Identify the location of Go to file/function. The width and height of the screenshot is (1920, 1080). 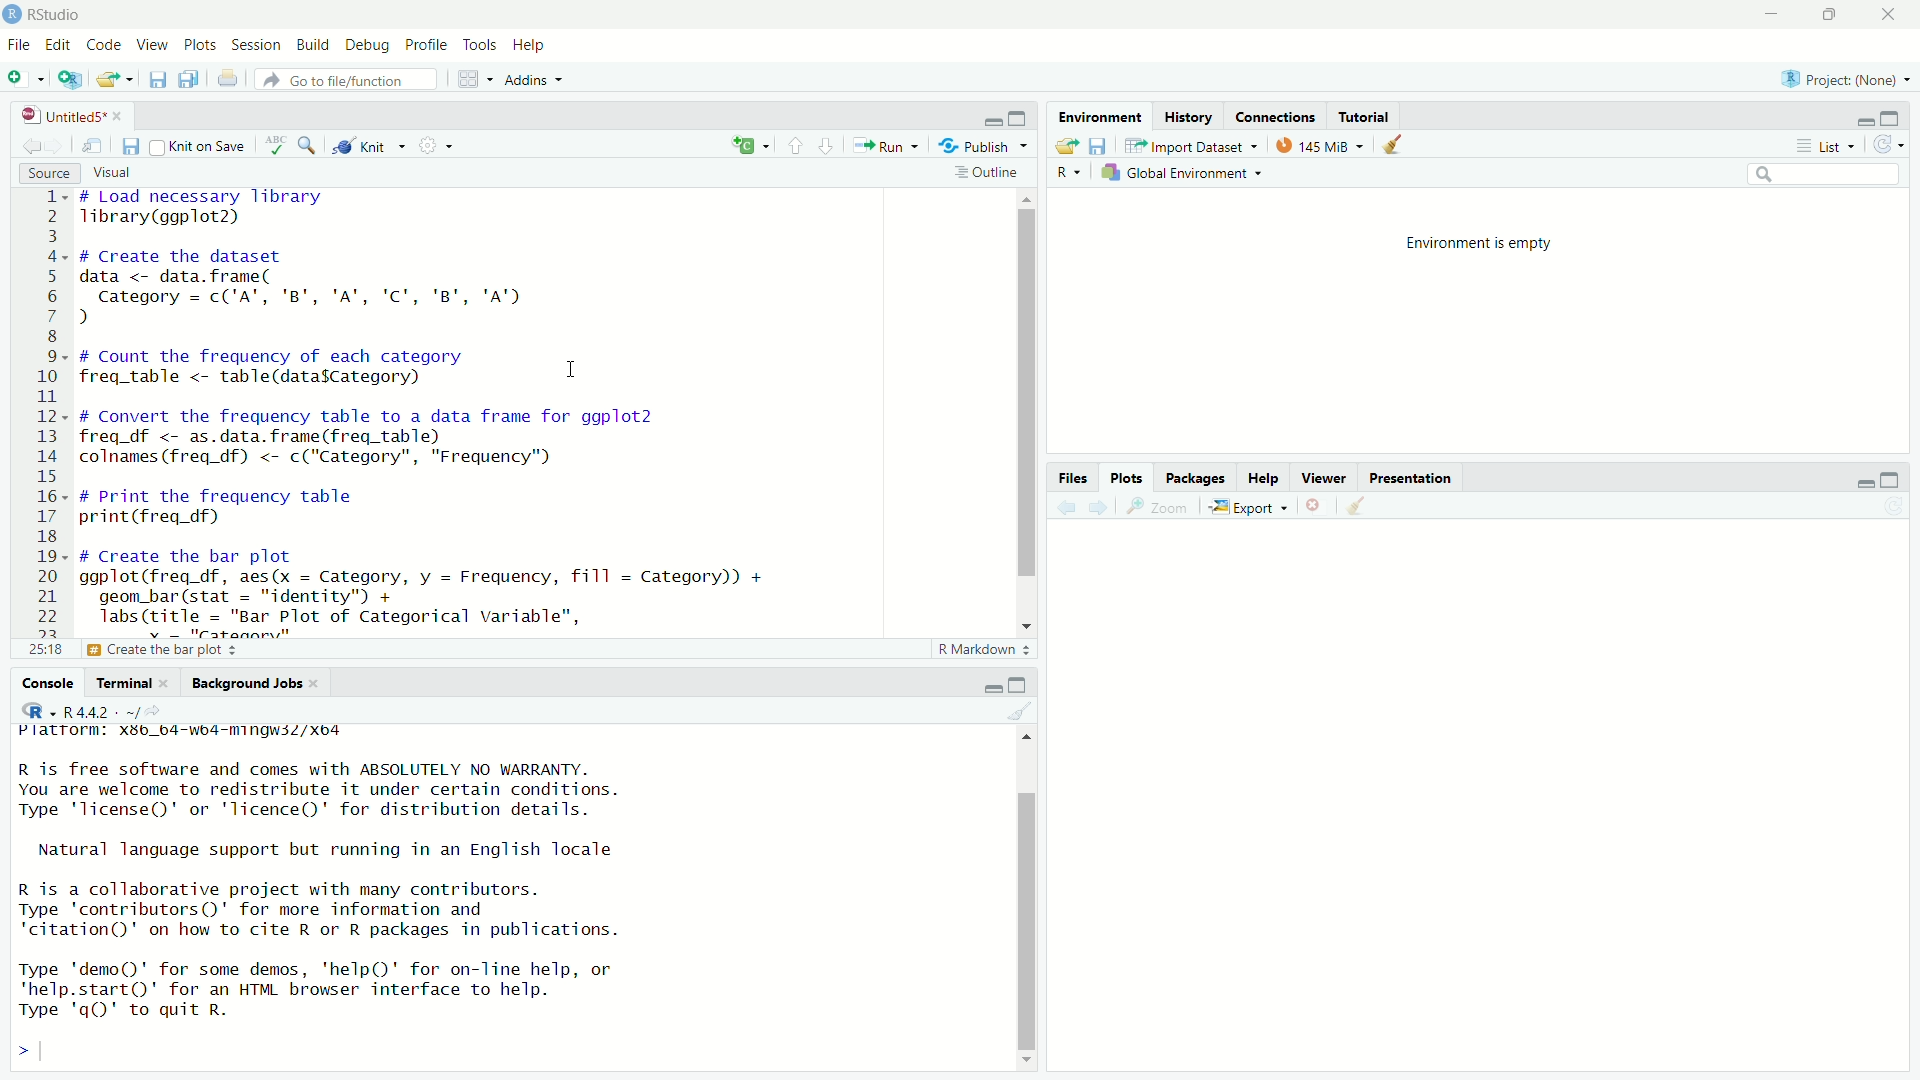
(351, 79).